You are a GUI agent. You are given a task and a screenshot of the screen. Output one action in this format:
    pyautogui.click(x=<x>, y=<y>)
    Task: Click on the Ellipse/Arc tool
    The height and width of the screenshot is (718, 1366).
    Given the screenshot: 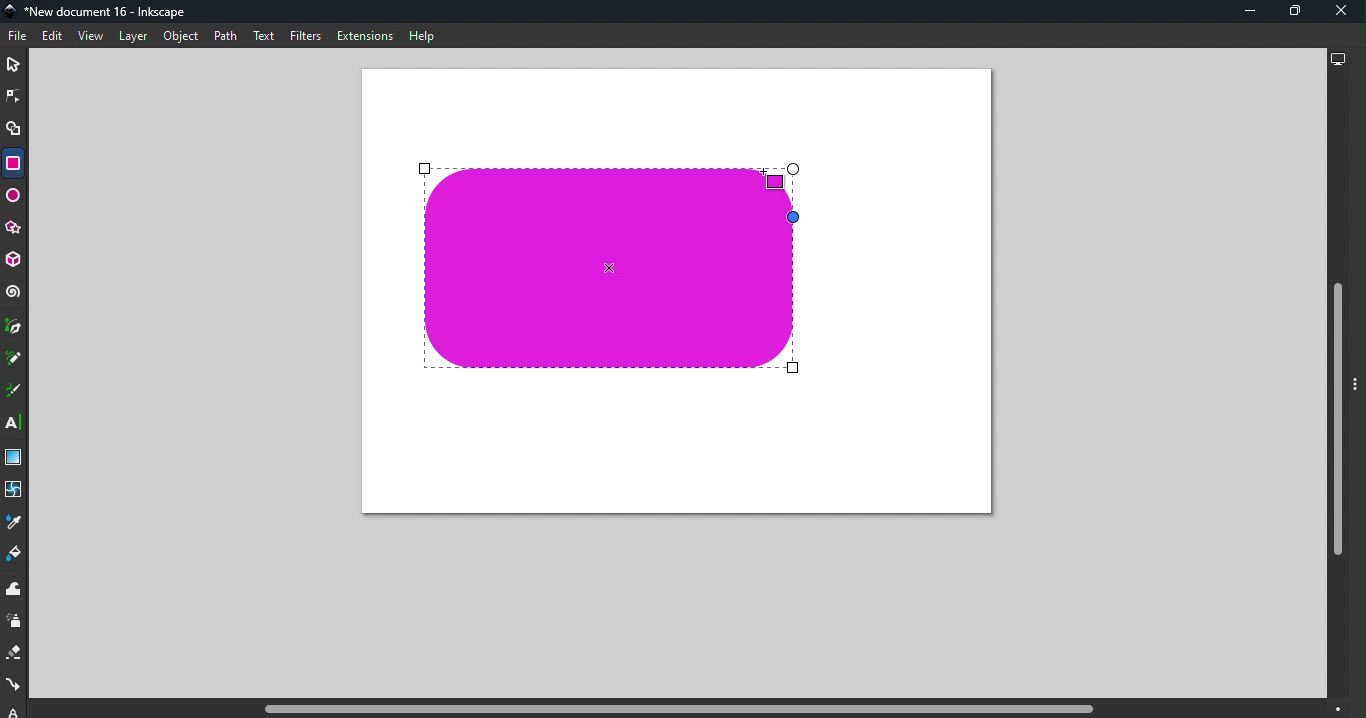 What is the action you would take?
    pyautogui.click(x=14, y=198)
    